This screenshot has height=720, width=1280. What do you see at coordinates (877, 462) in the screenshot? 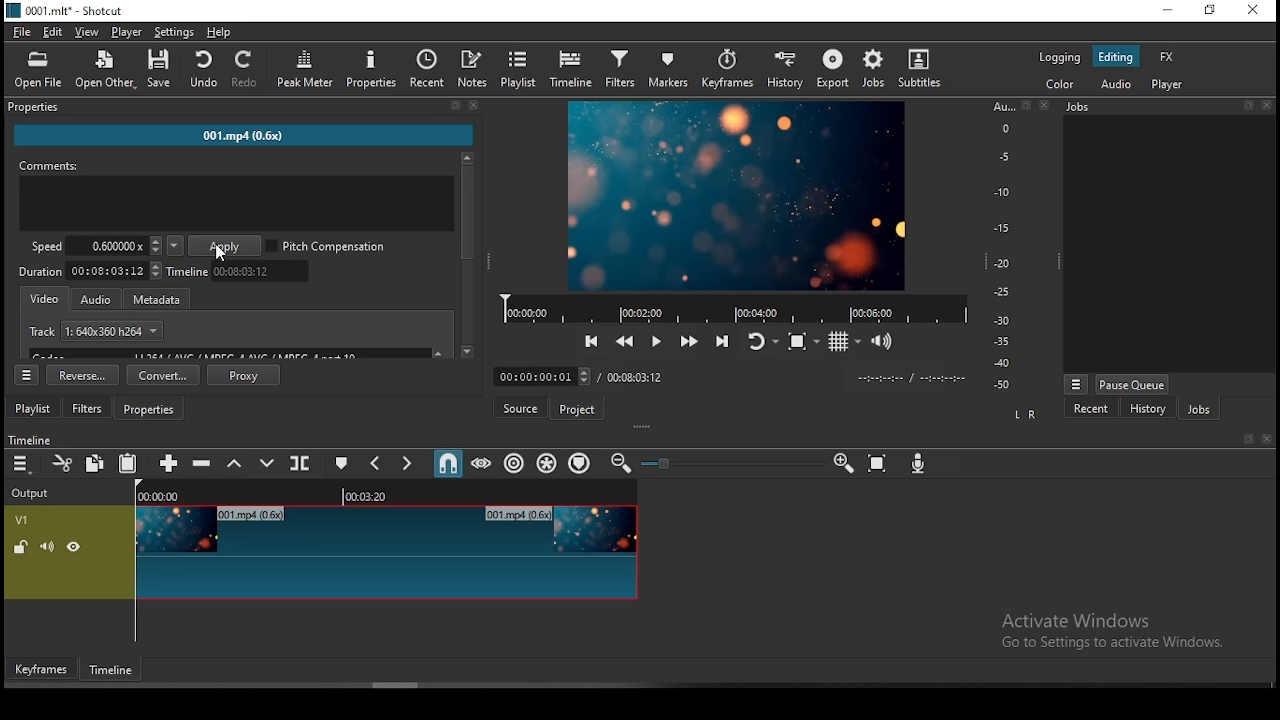
I see `zoom timeline to fit` at bounding box center [877, 462].